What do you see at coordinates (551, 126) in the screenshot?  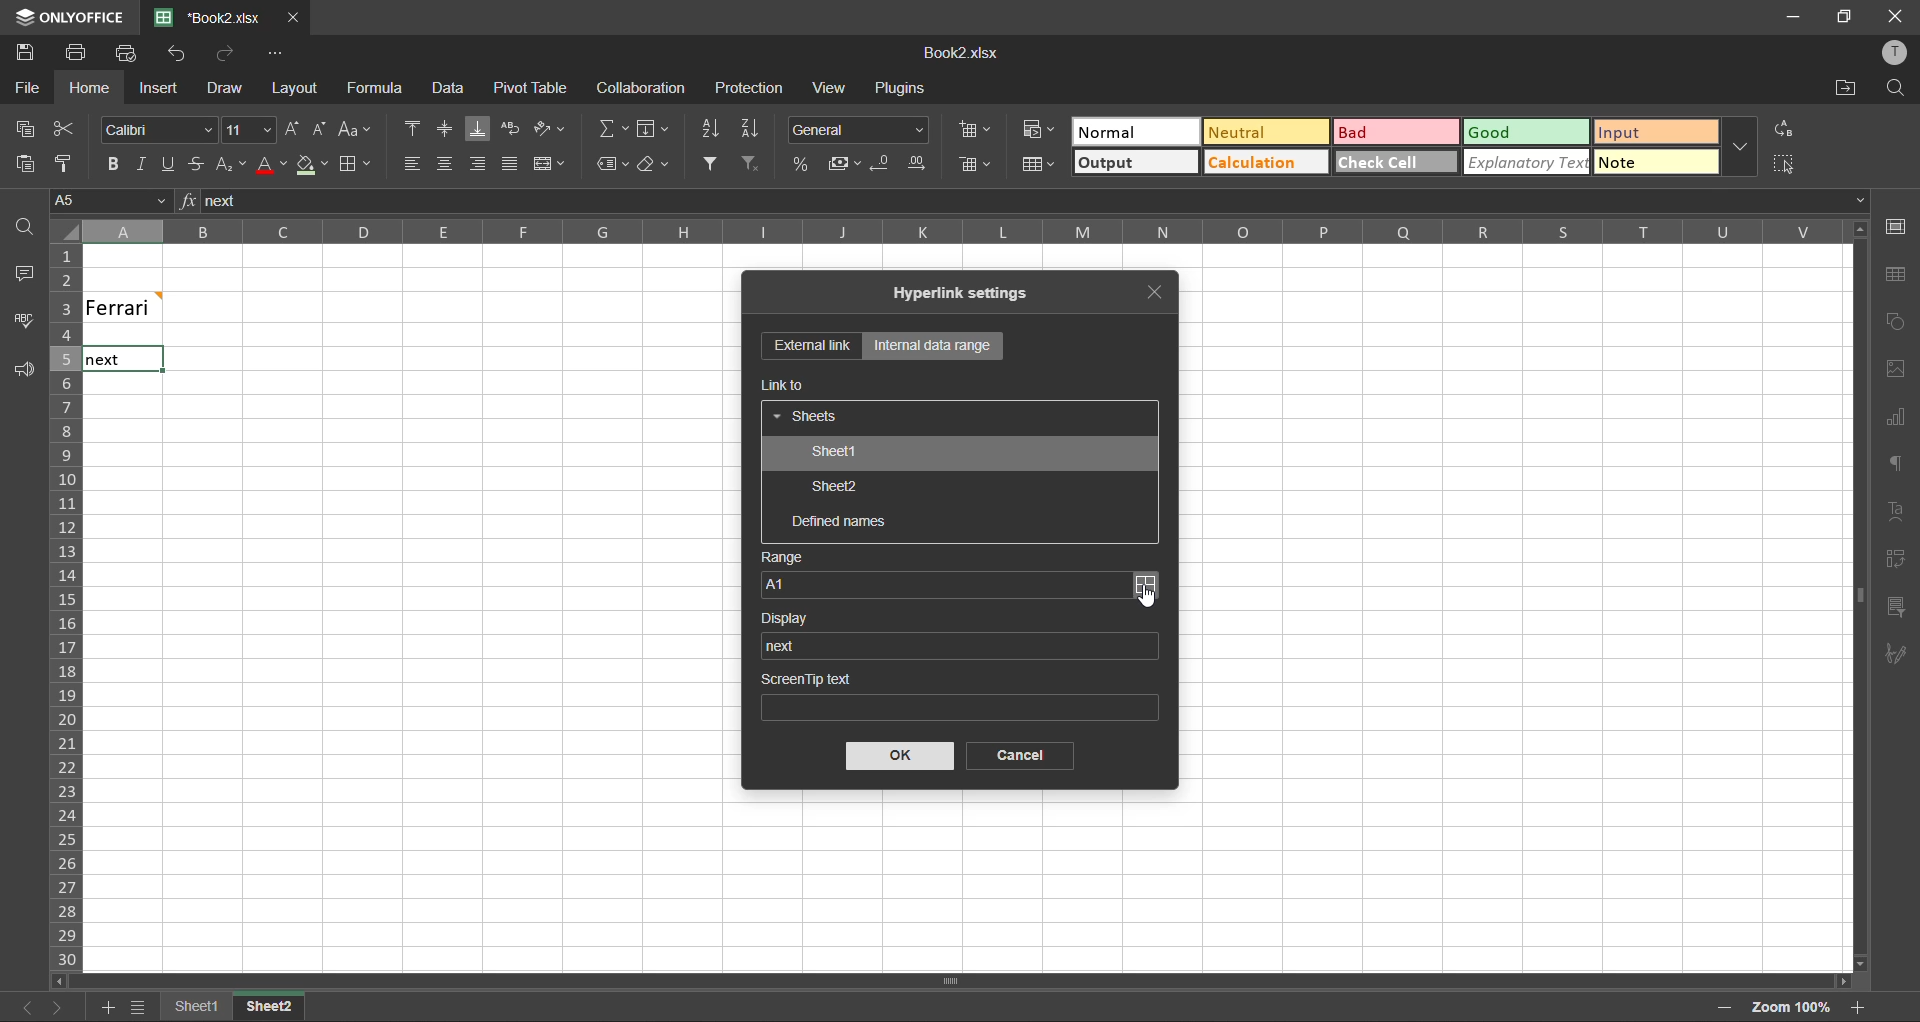 I see `orientation` at bounding box center [551, 126].